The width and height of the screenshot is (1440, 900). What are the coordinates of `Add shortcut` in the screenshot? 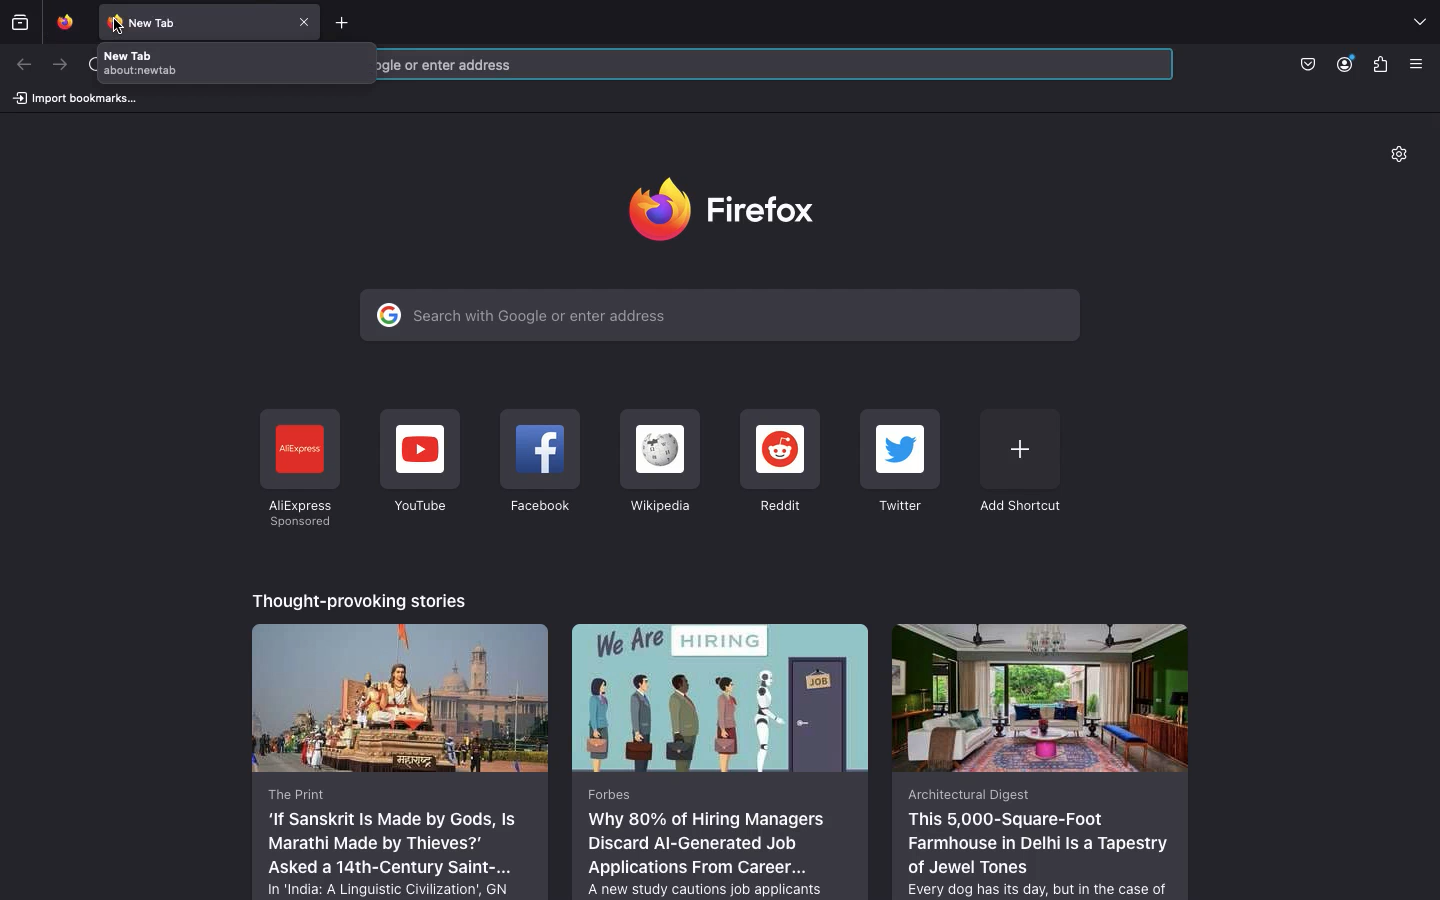 It's located at (1019, 460).